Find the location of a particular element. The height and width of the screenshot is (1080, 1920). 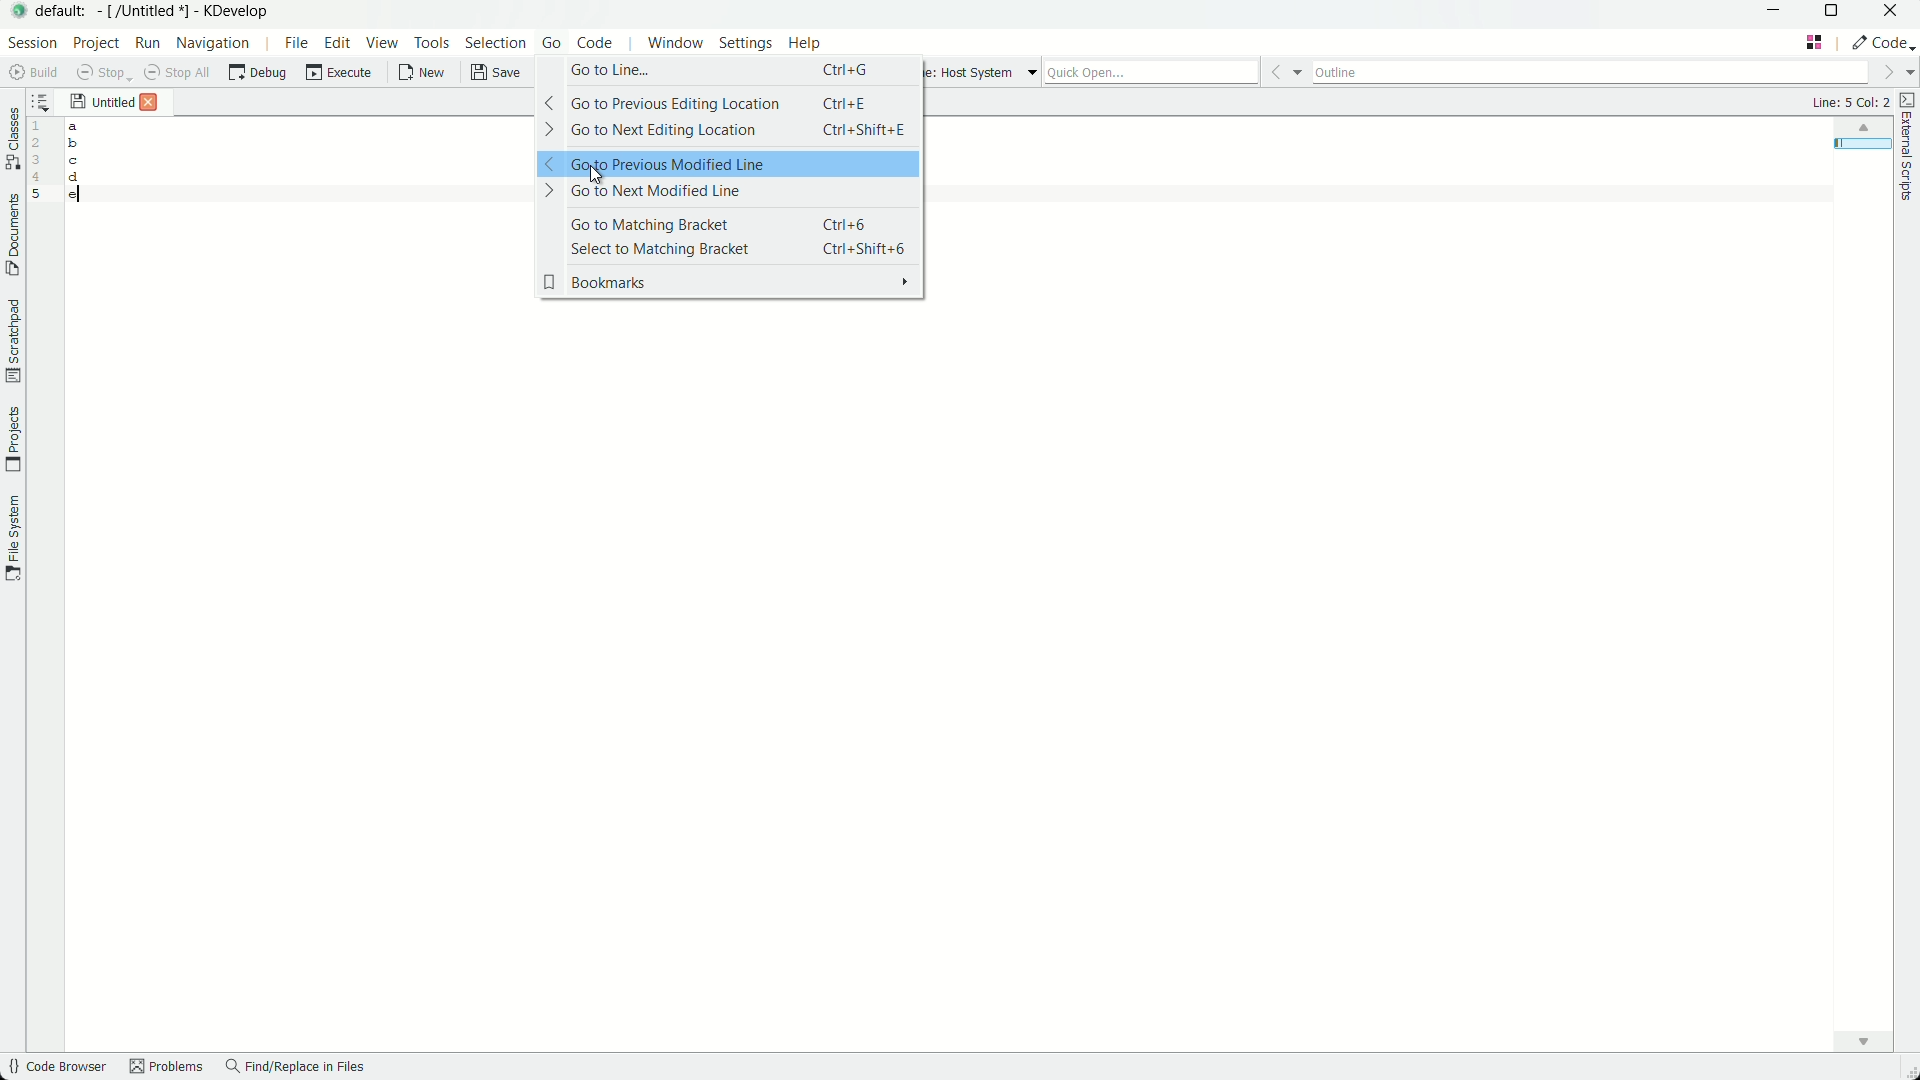

go to matching bracket is located at coordinates (729, 224).